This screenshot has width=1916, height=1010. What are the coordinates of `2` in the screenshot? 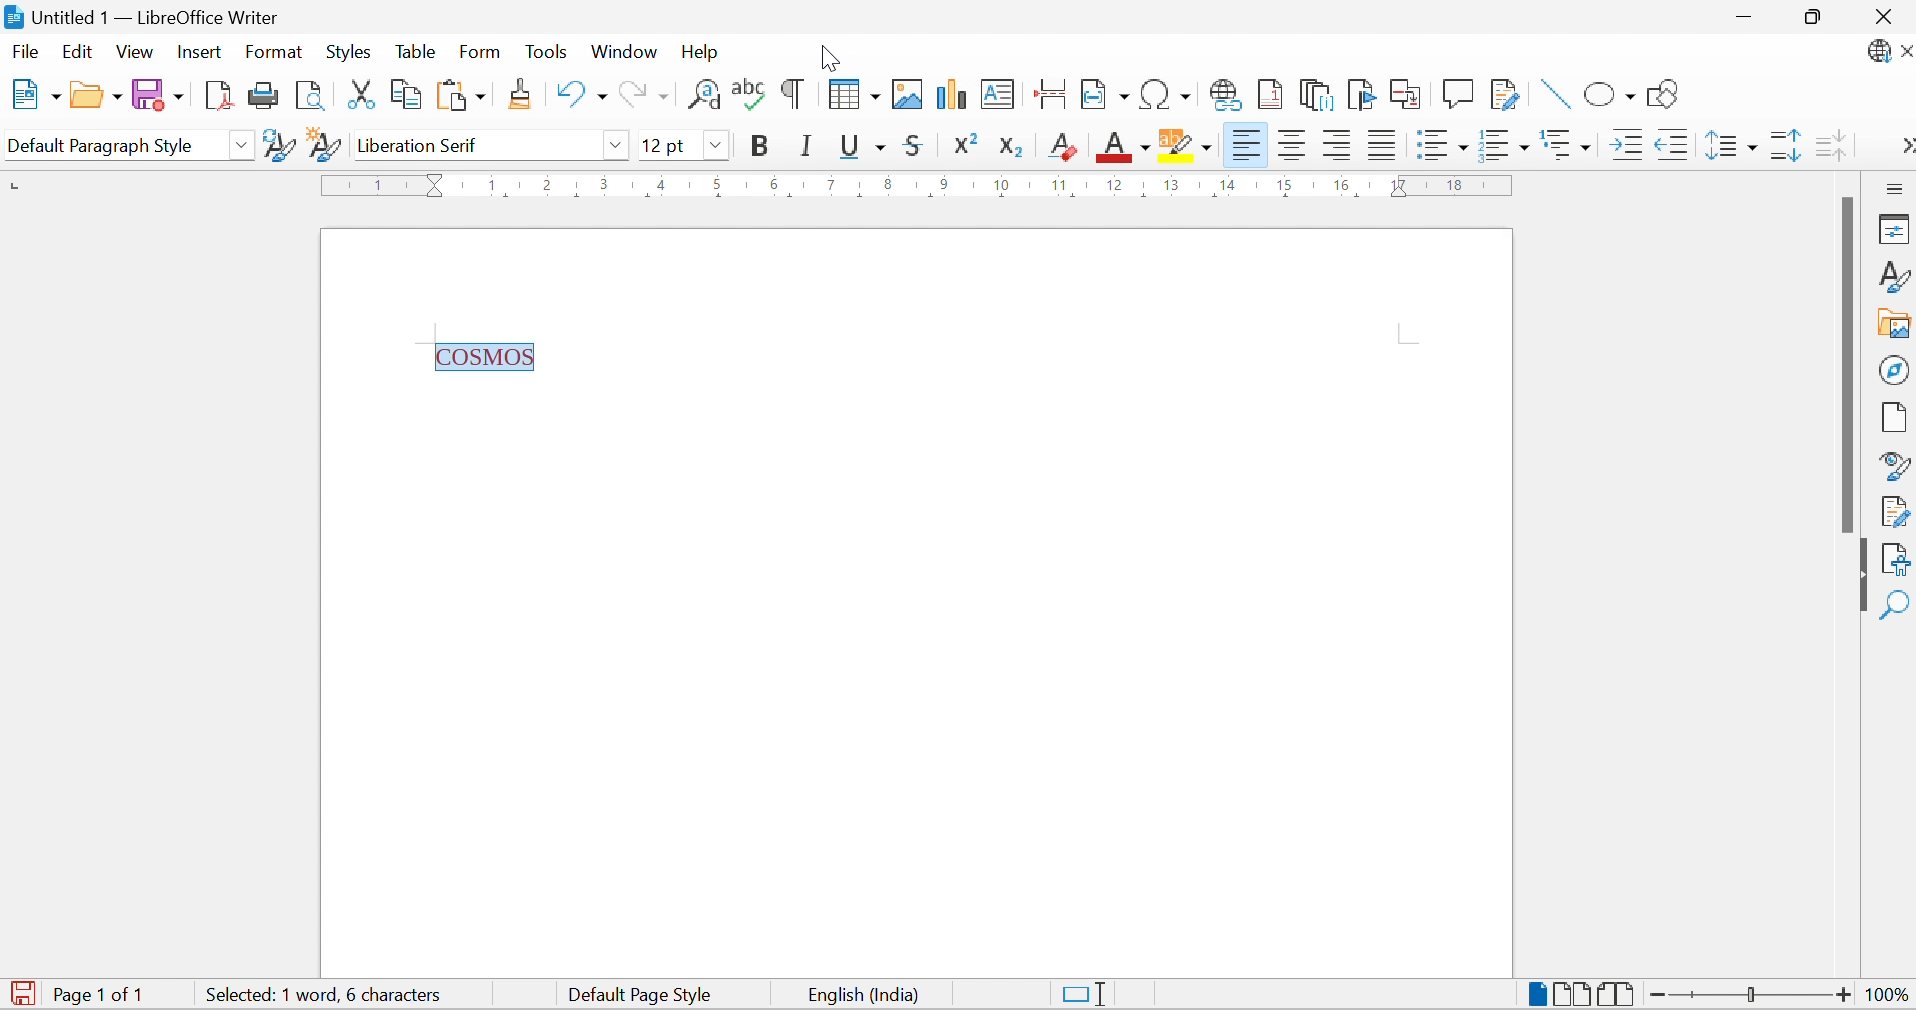 It's located at (549, 182).